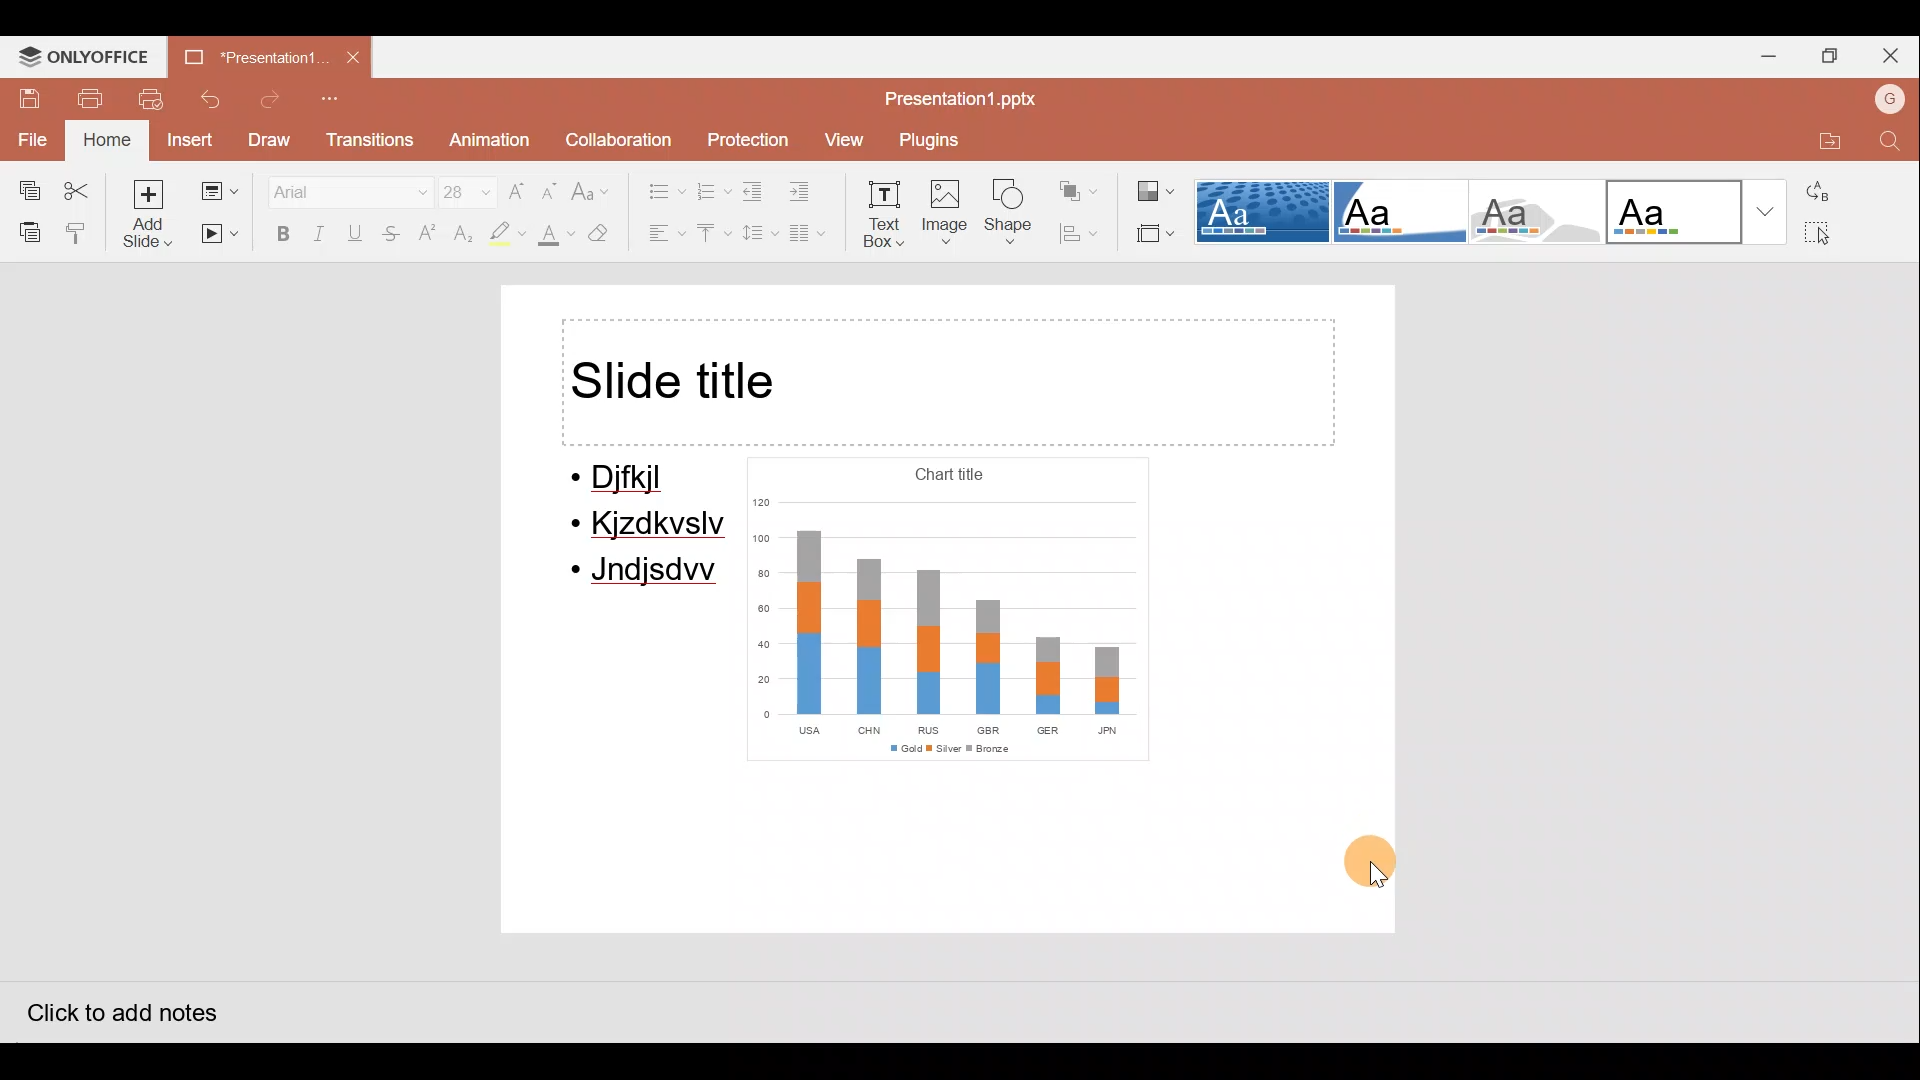  What do you see at coordinates (79, 55) in the screenshot?
I see `ONLYOFFICE` at bounding box center [79, 55].